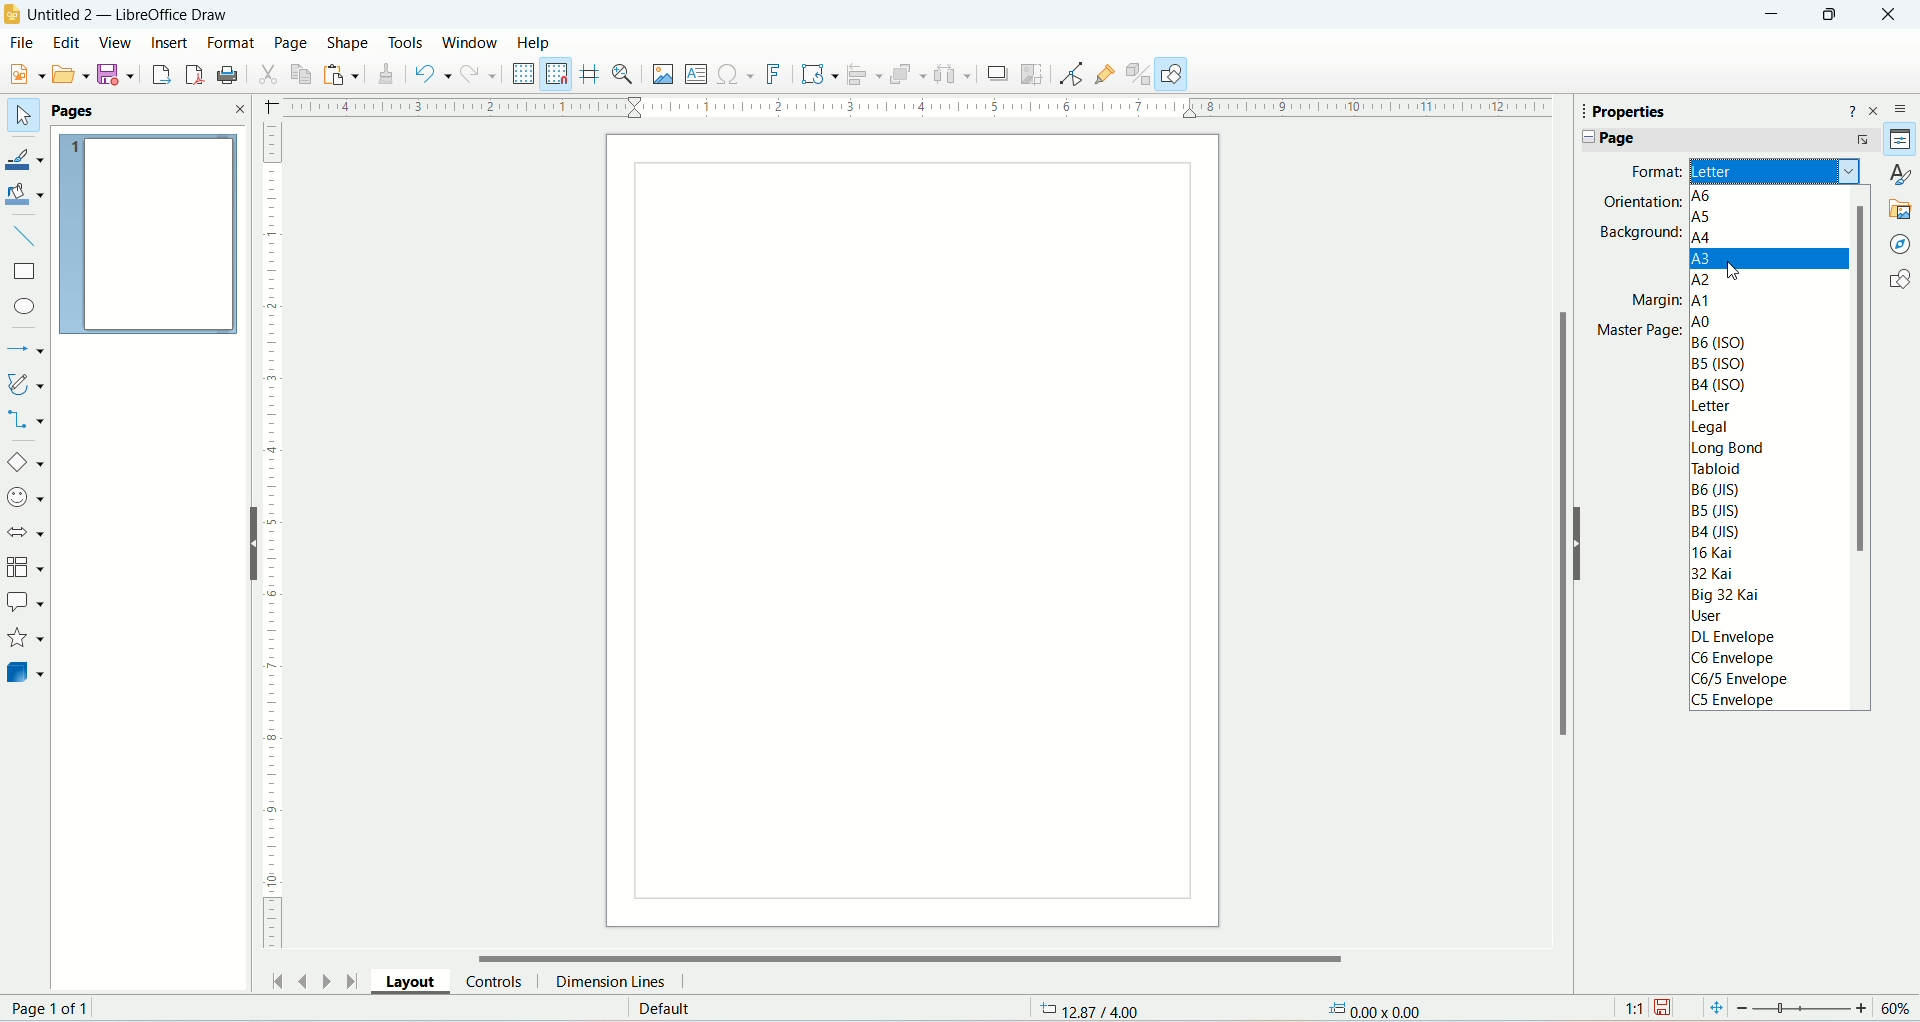 The width and height of the screenshot is (1920, 1022). I want to click on export directly as PDF, so click(198, 74).